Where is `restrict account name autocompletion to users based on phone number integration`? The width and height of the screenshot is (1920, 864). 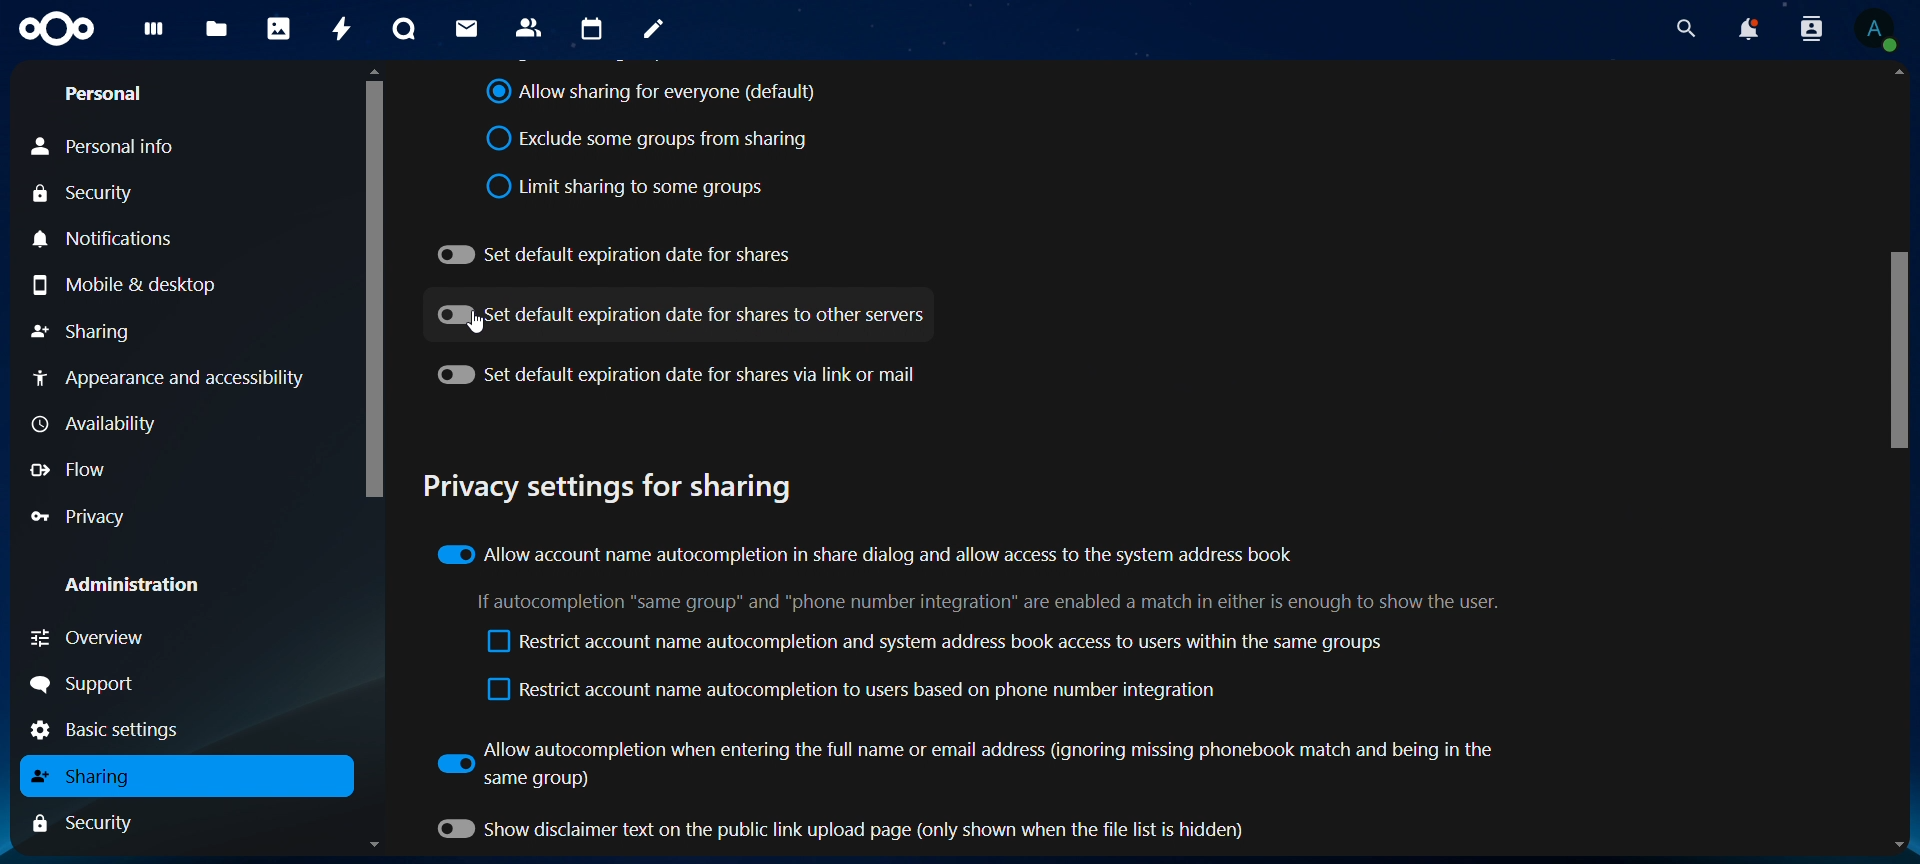
restrict account name autocompletion to users based on phone number integration is located at coordinates (857, 691).